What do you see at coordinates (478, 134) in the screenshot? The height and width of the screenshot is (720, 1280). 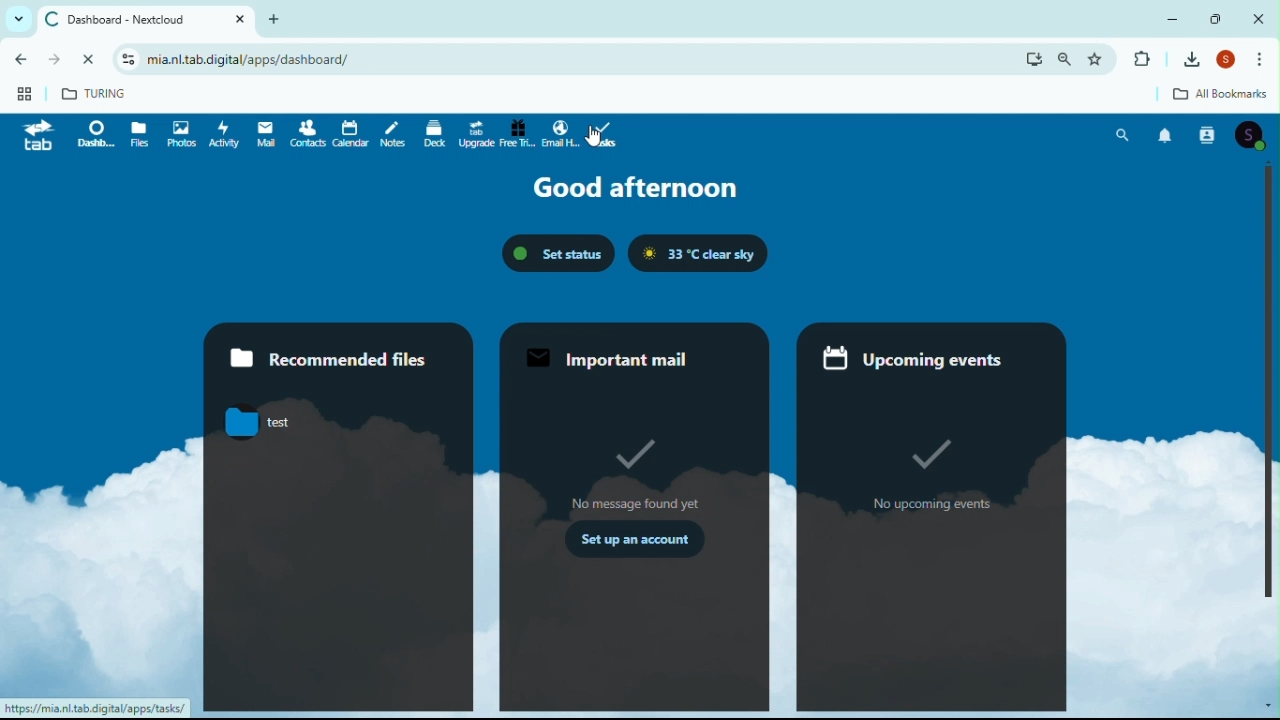 I see `Upgrade` at bounding box center [478, 134].